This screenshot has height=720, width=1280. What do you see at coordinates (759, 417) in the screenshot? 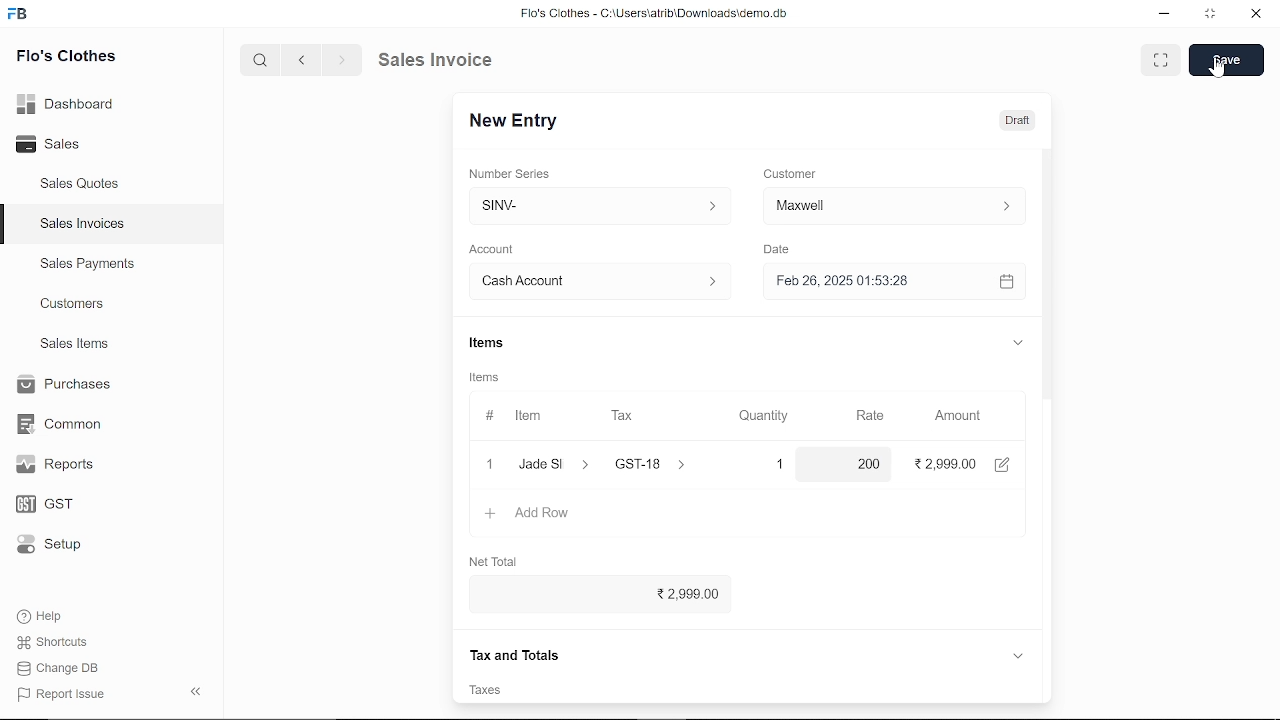
I see `Quantity` at bounding box center [759, 417].